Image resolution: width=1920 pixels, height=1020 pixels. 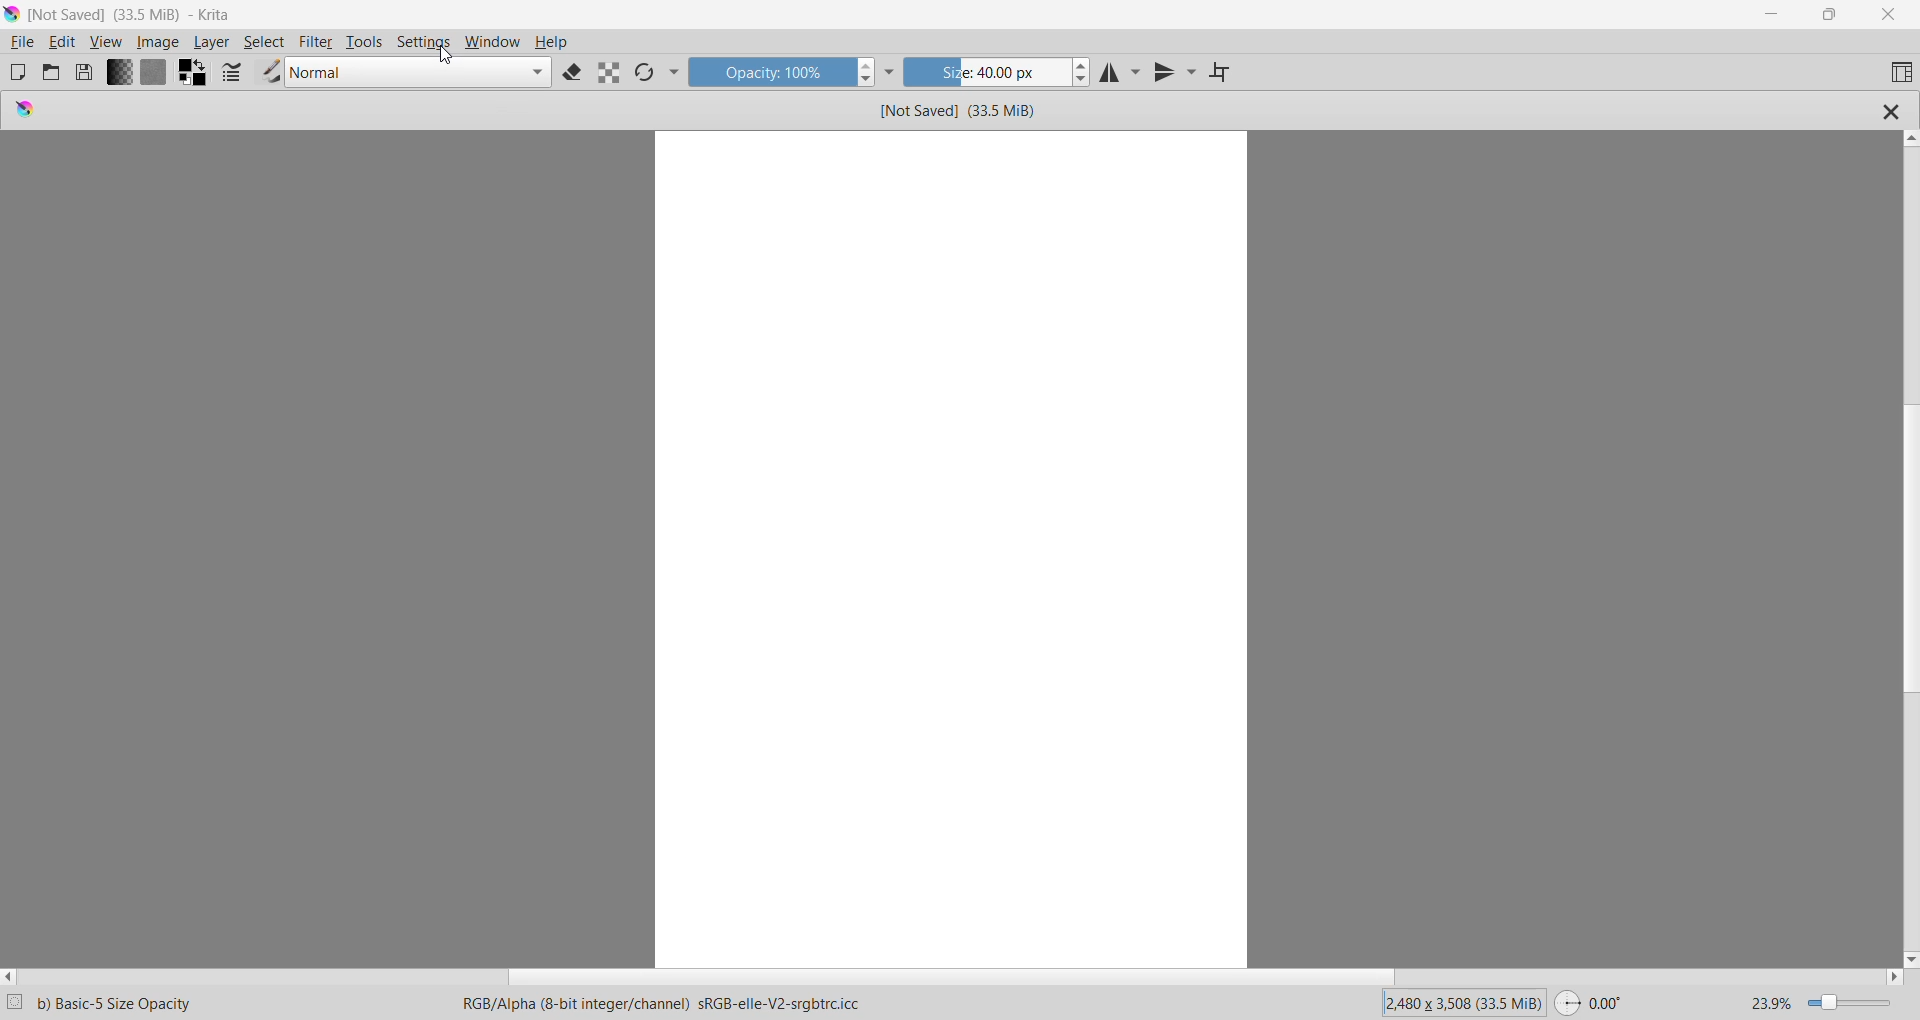 I want to click on Opacity, so click(x=783, y=72).